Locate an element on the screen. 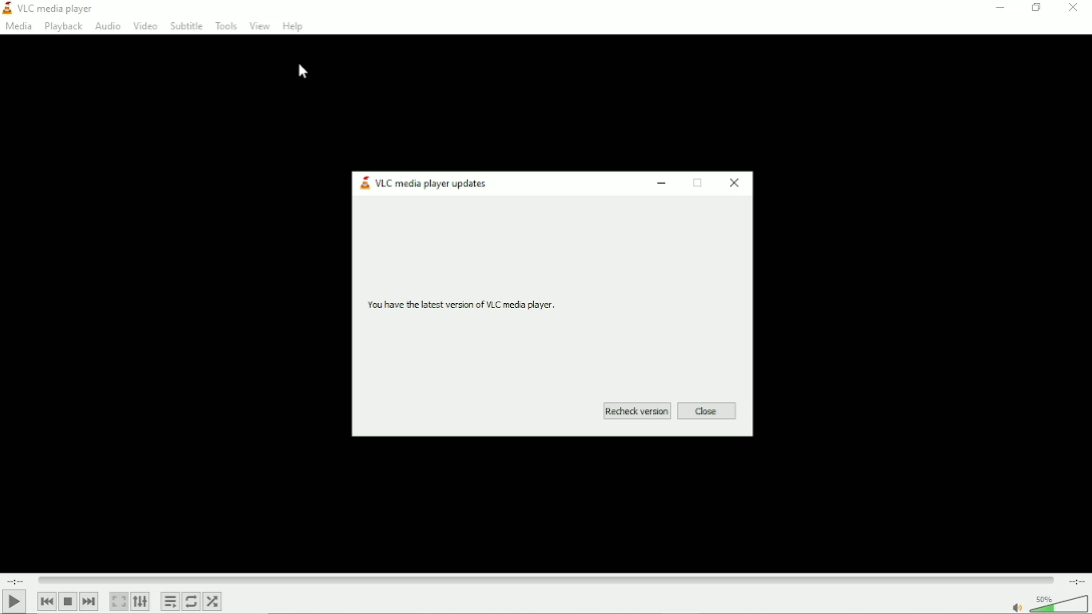  Help is located at coordinates (293, 24).